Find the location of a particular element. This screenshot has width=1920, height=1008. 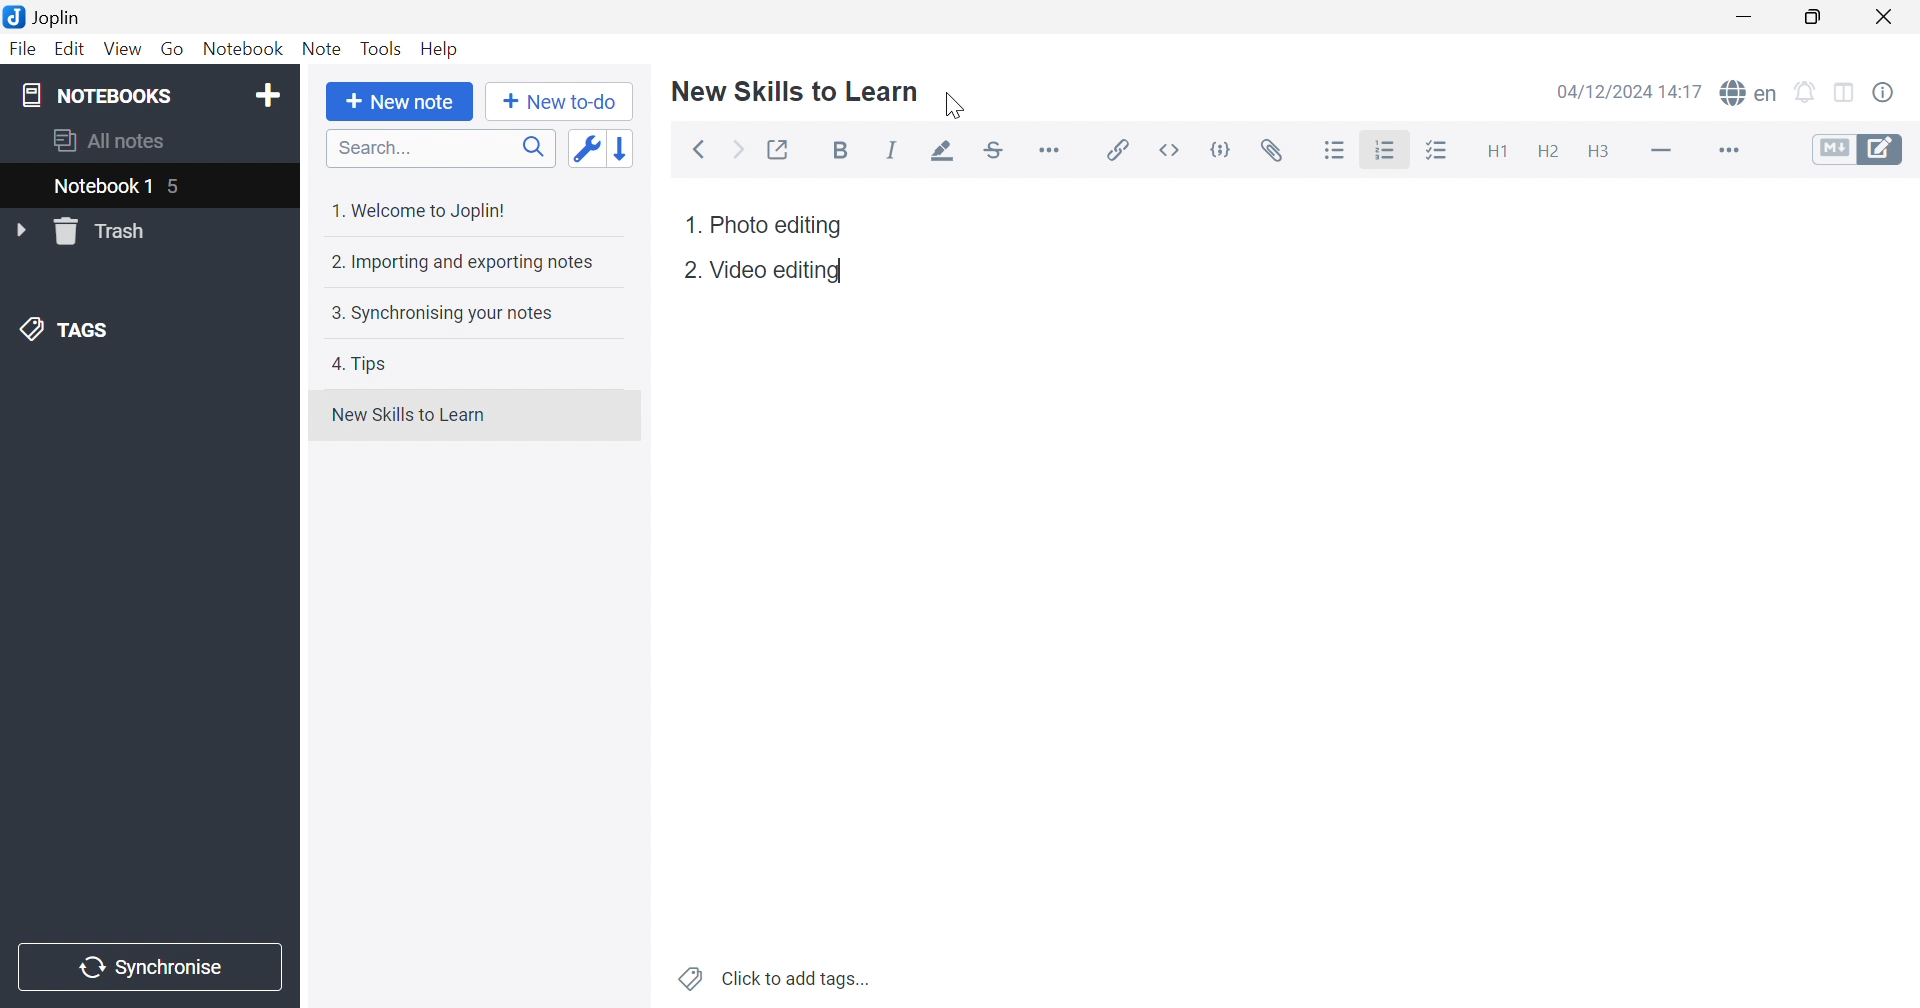

1. is located at coordinates (693, 225).